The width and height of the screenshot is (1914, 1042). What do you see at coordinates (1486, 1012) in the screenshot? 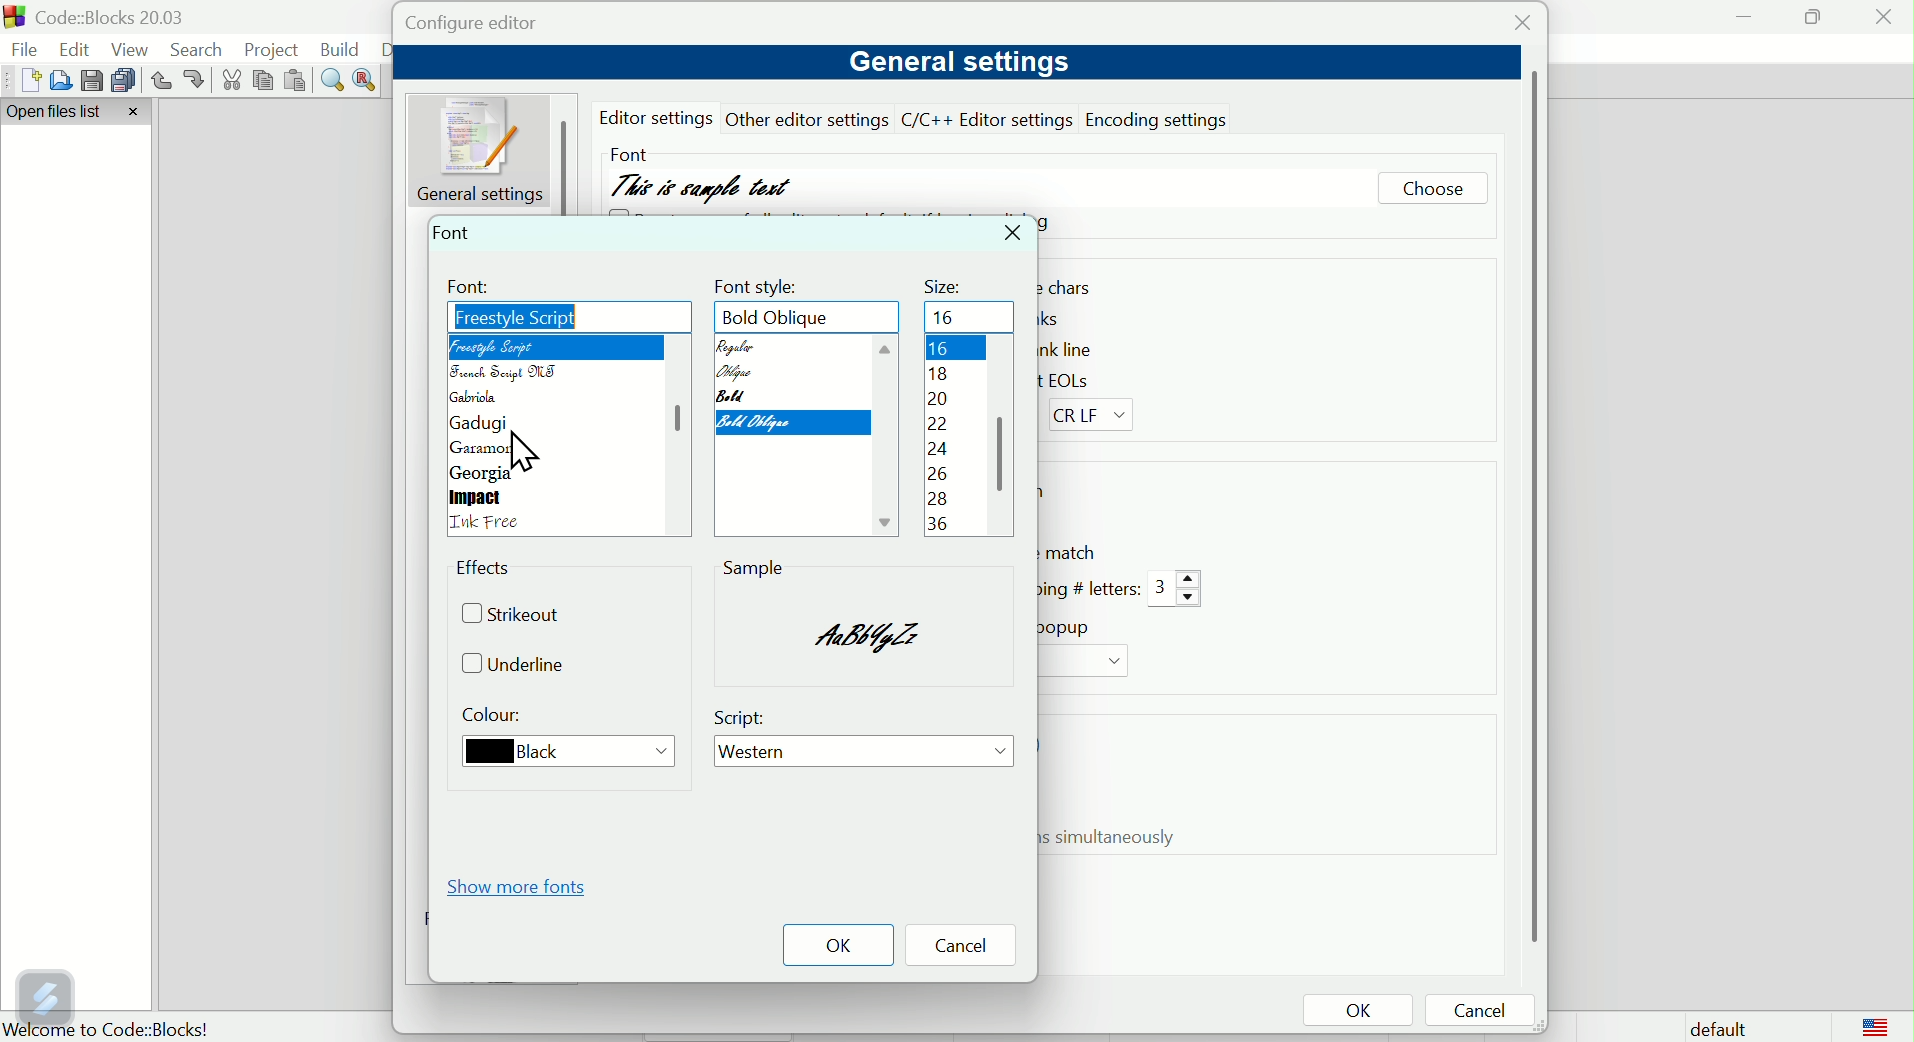
I see `Cancel` at bounding box center [1486, 1012].